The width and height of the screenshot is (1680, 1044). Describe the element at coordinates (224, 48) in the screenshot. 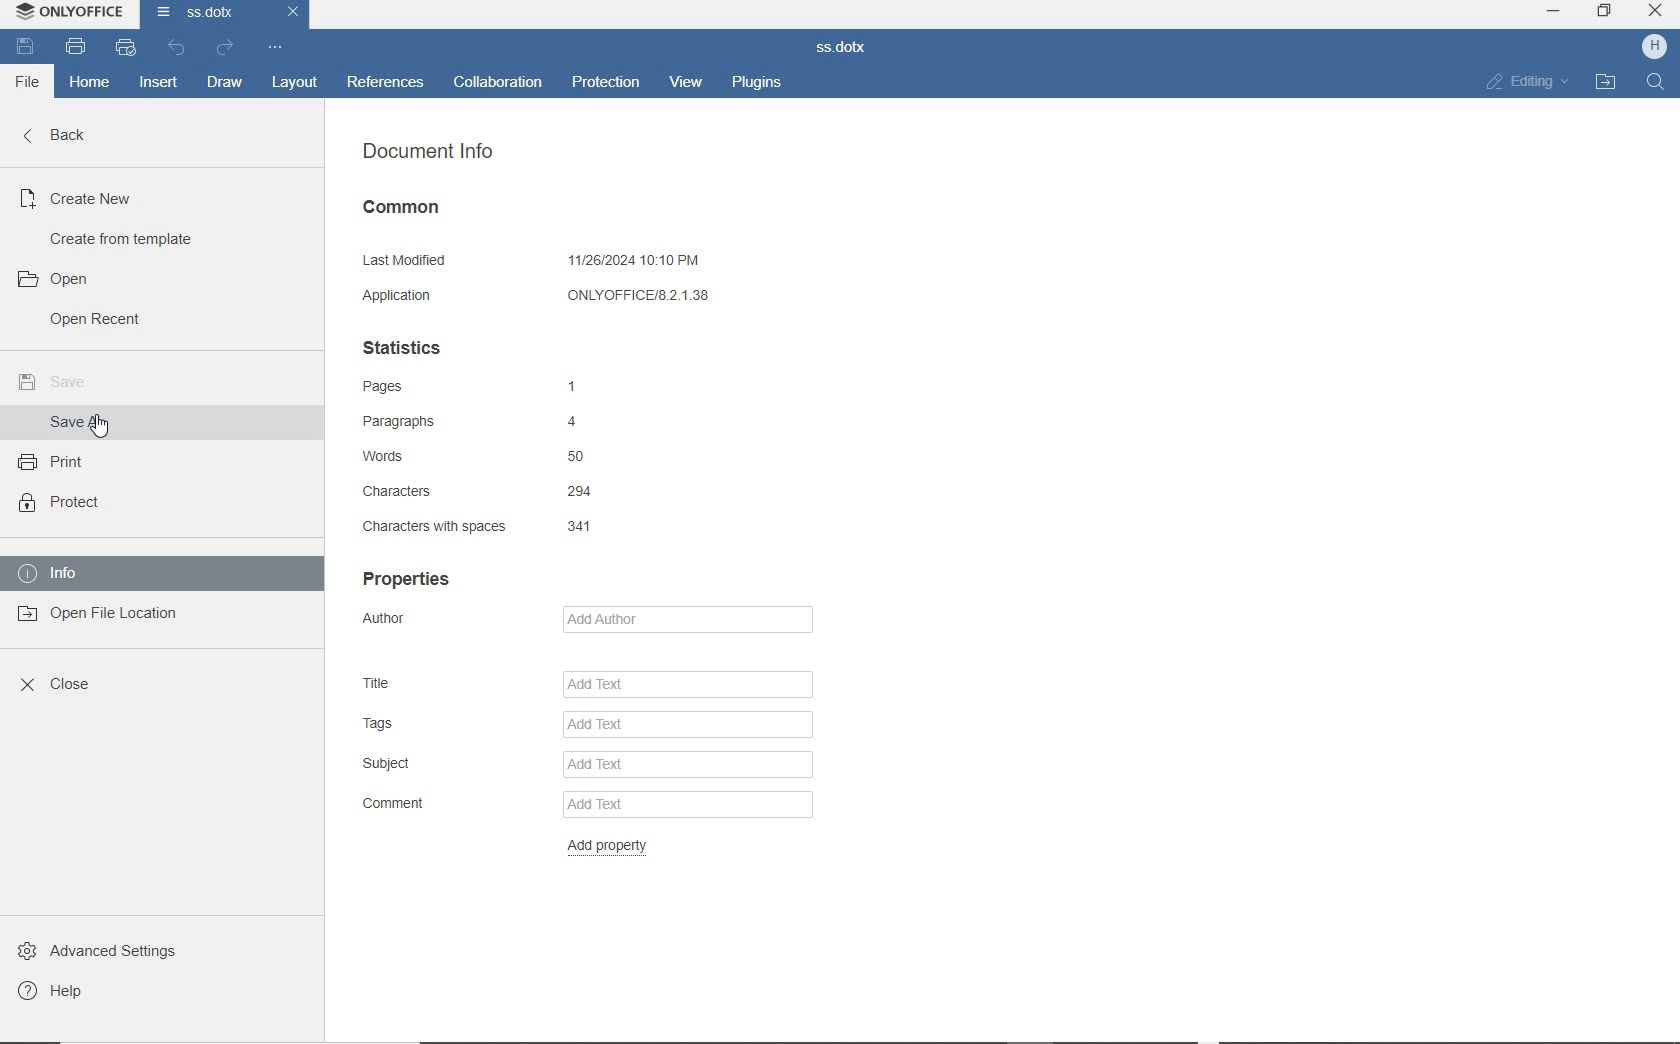

I see `REDO` at that location.